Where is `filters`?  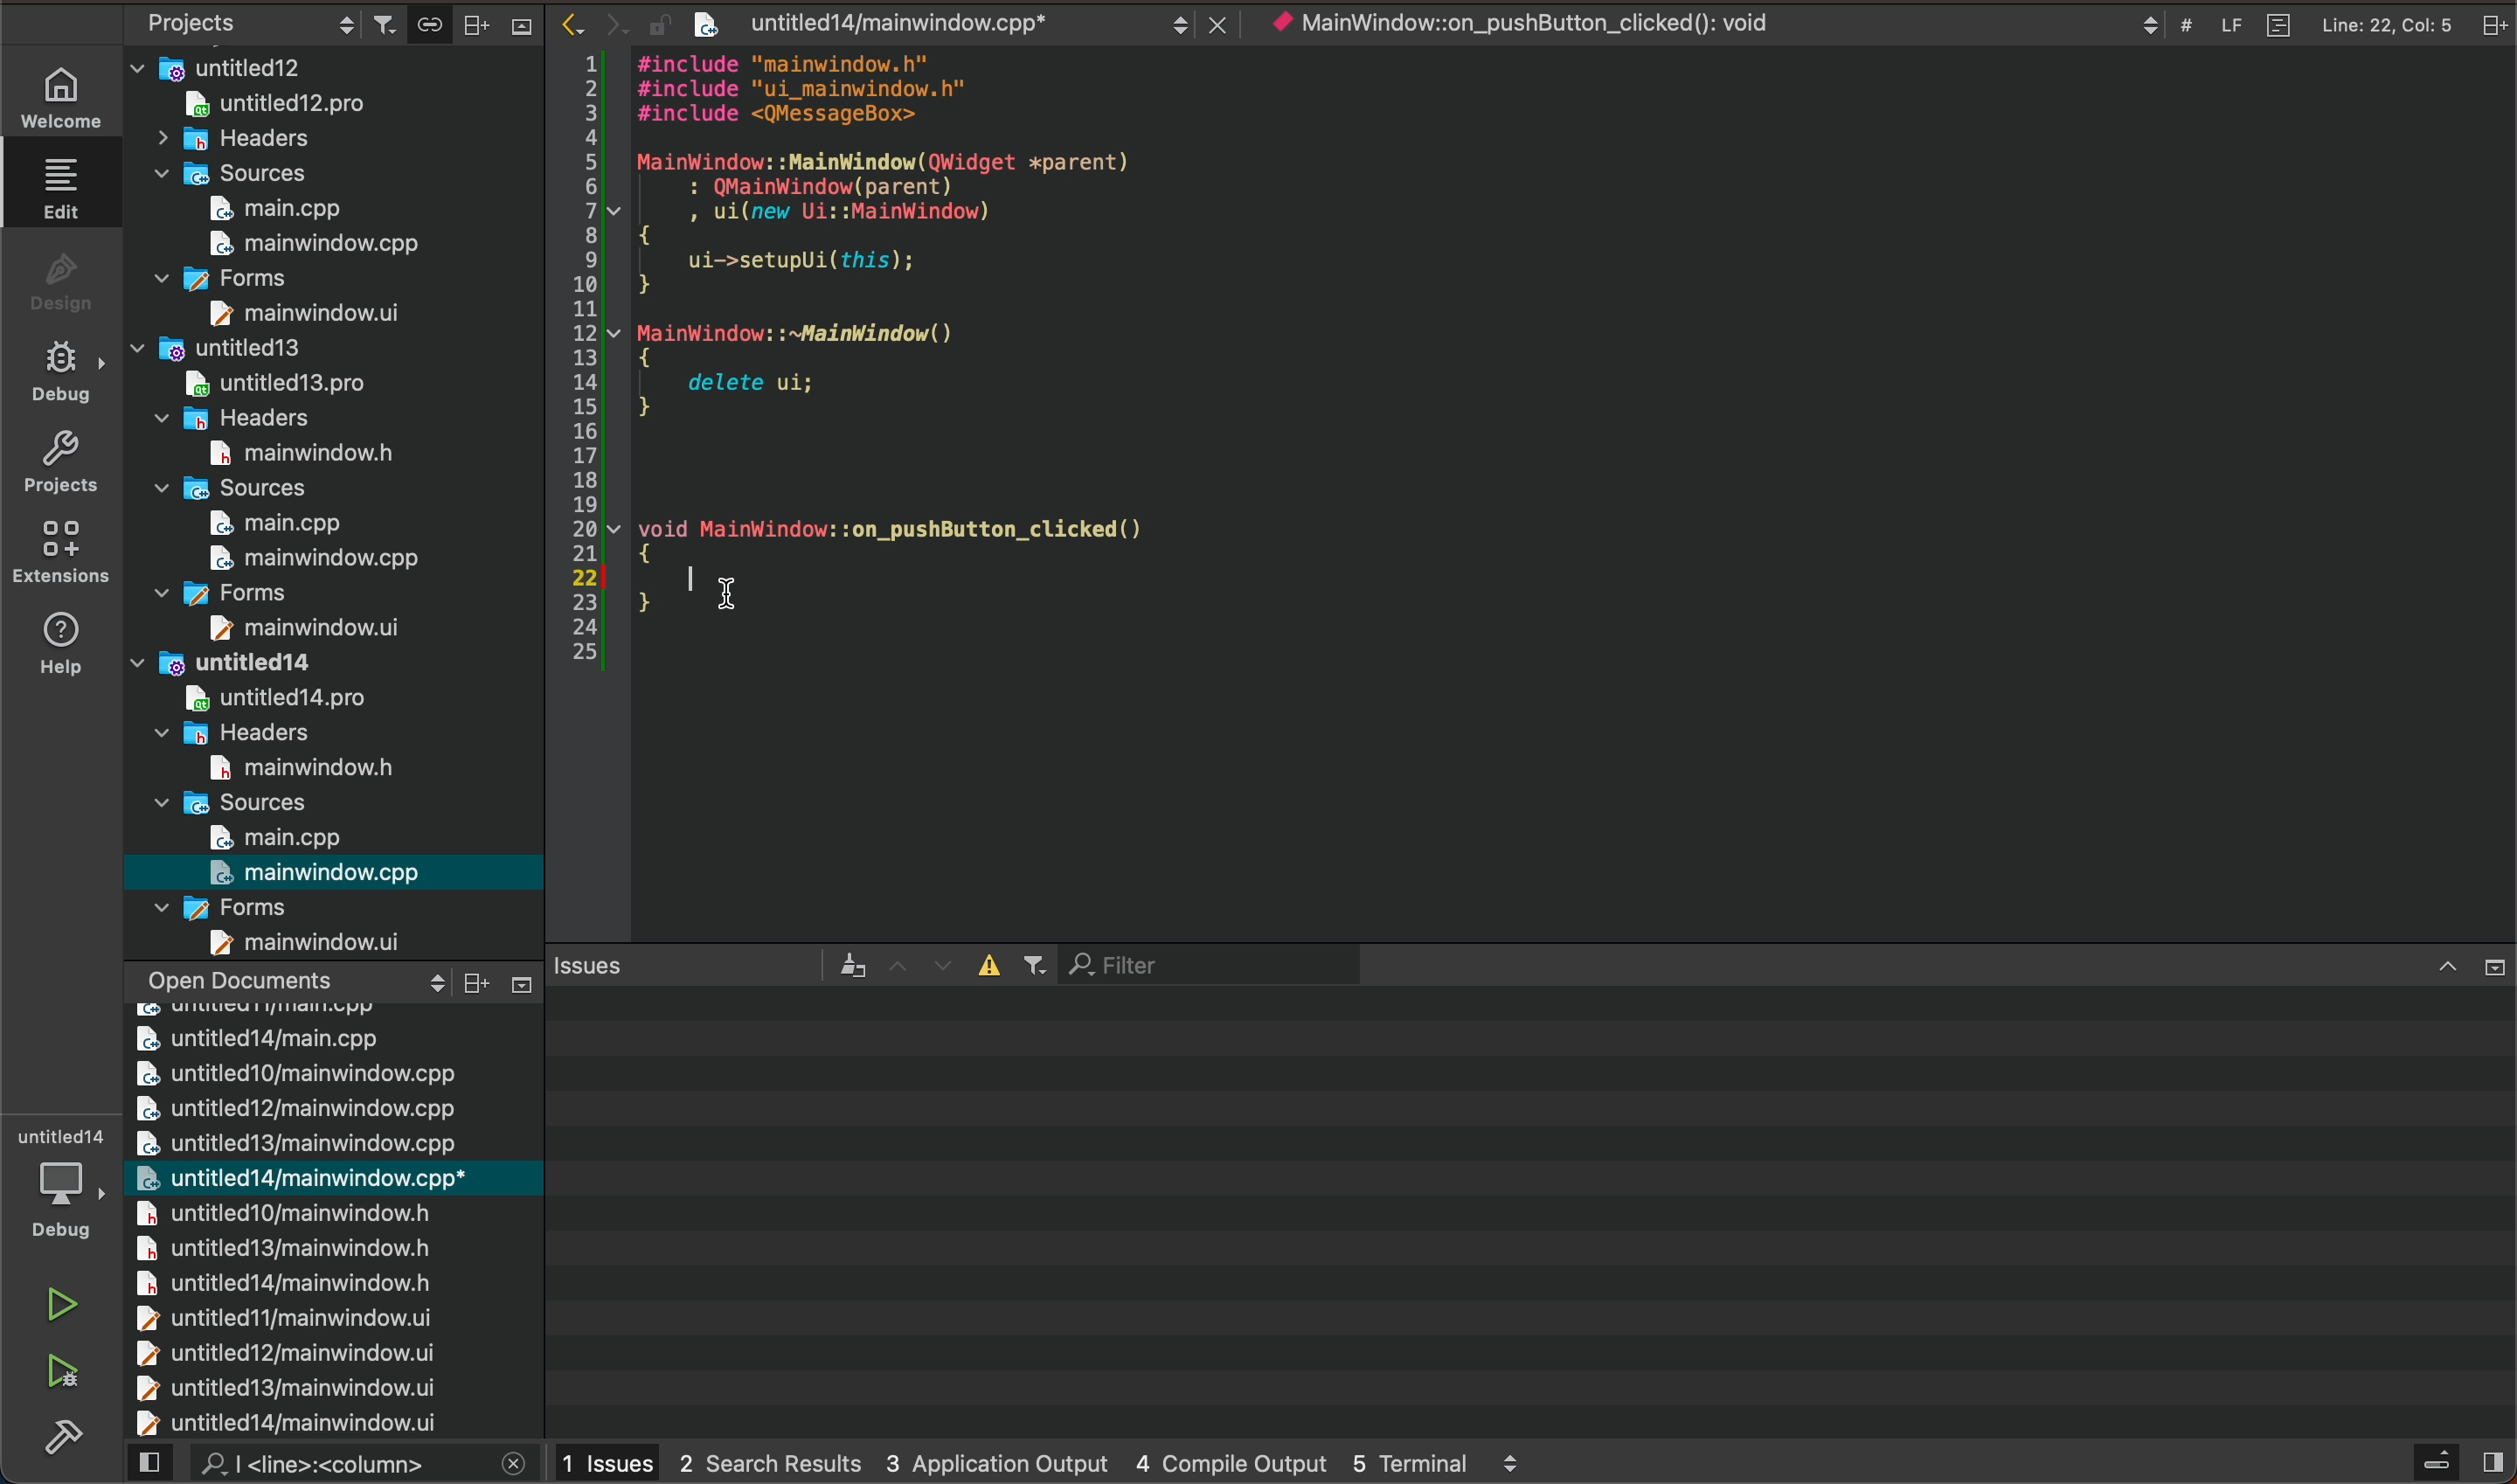 filters is located at coordinates (1017, 966).